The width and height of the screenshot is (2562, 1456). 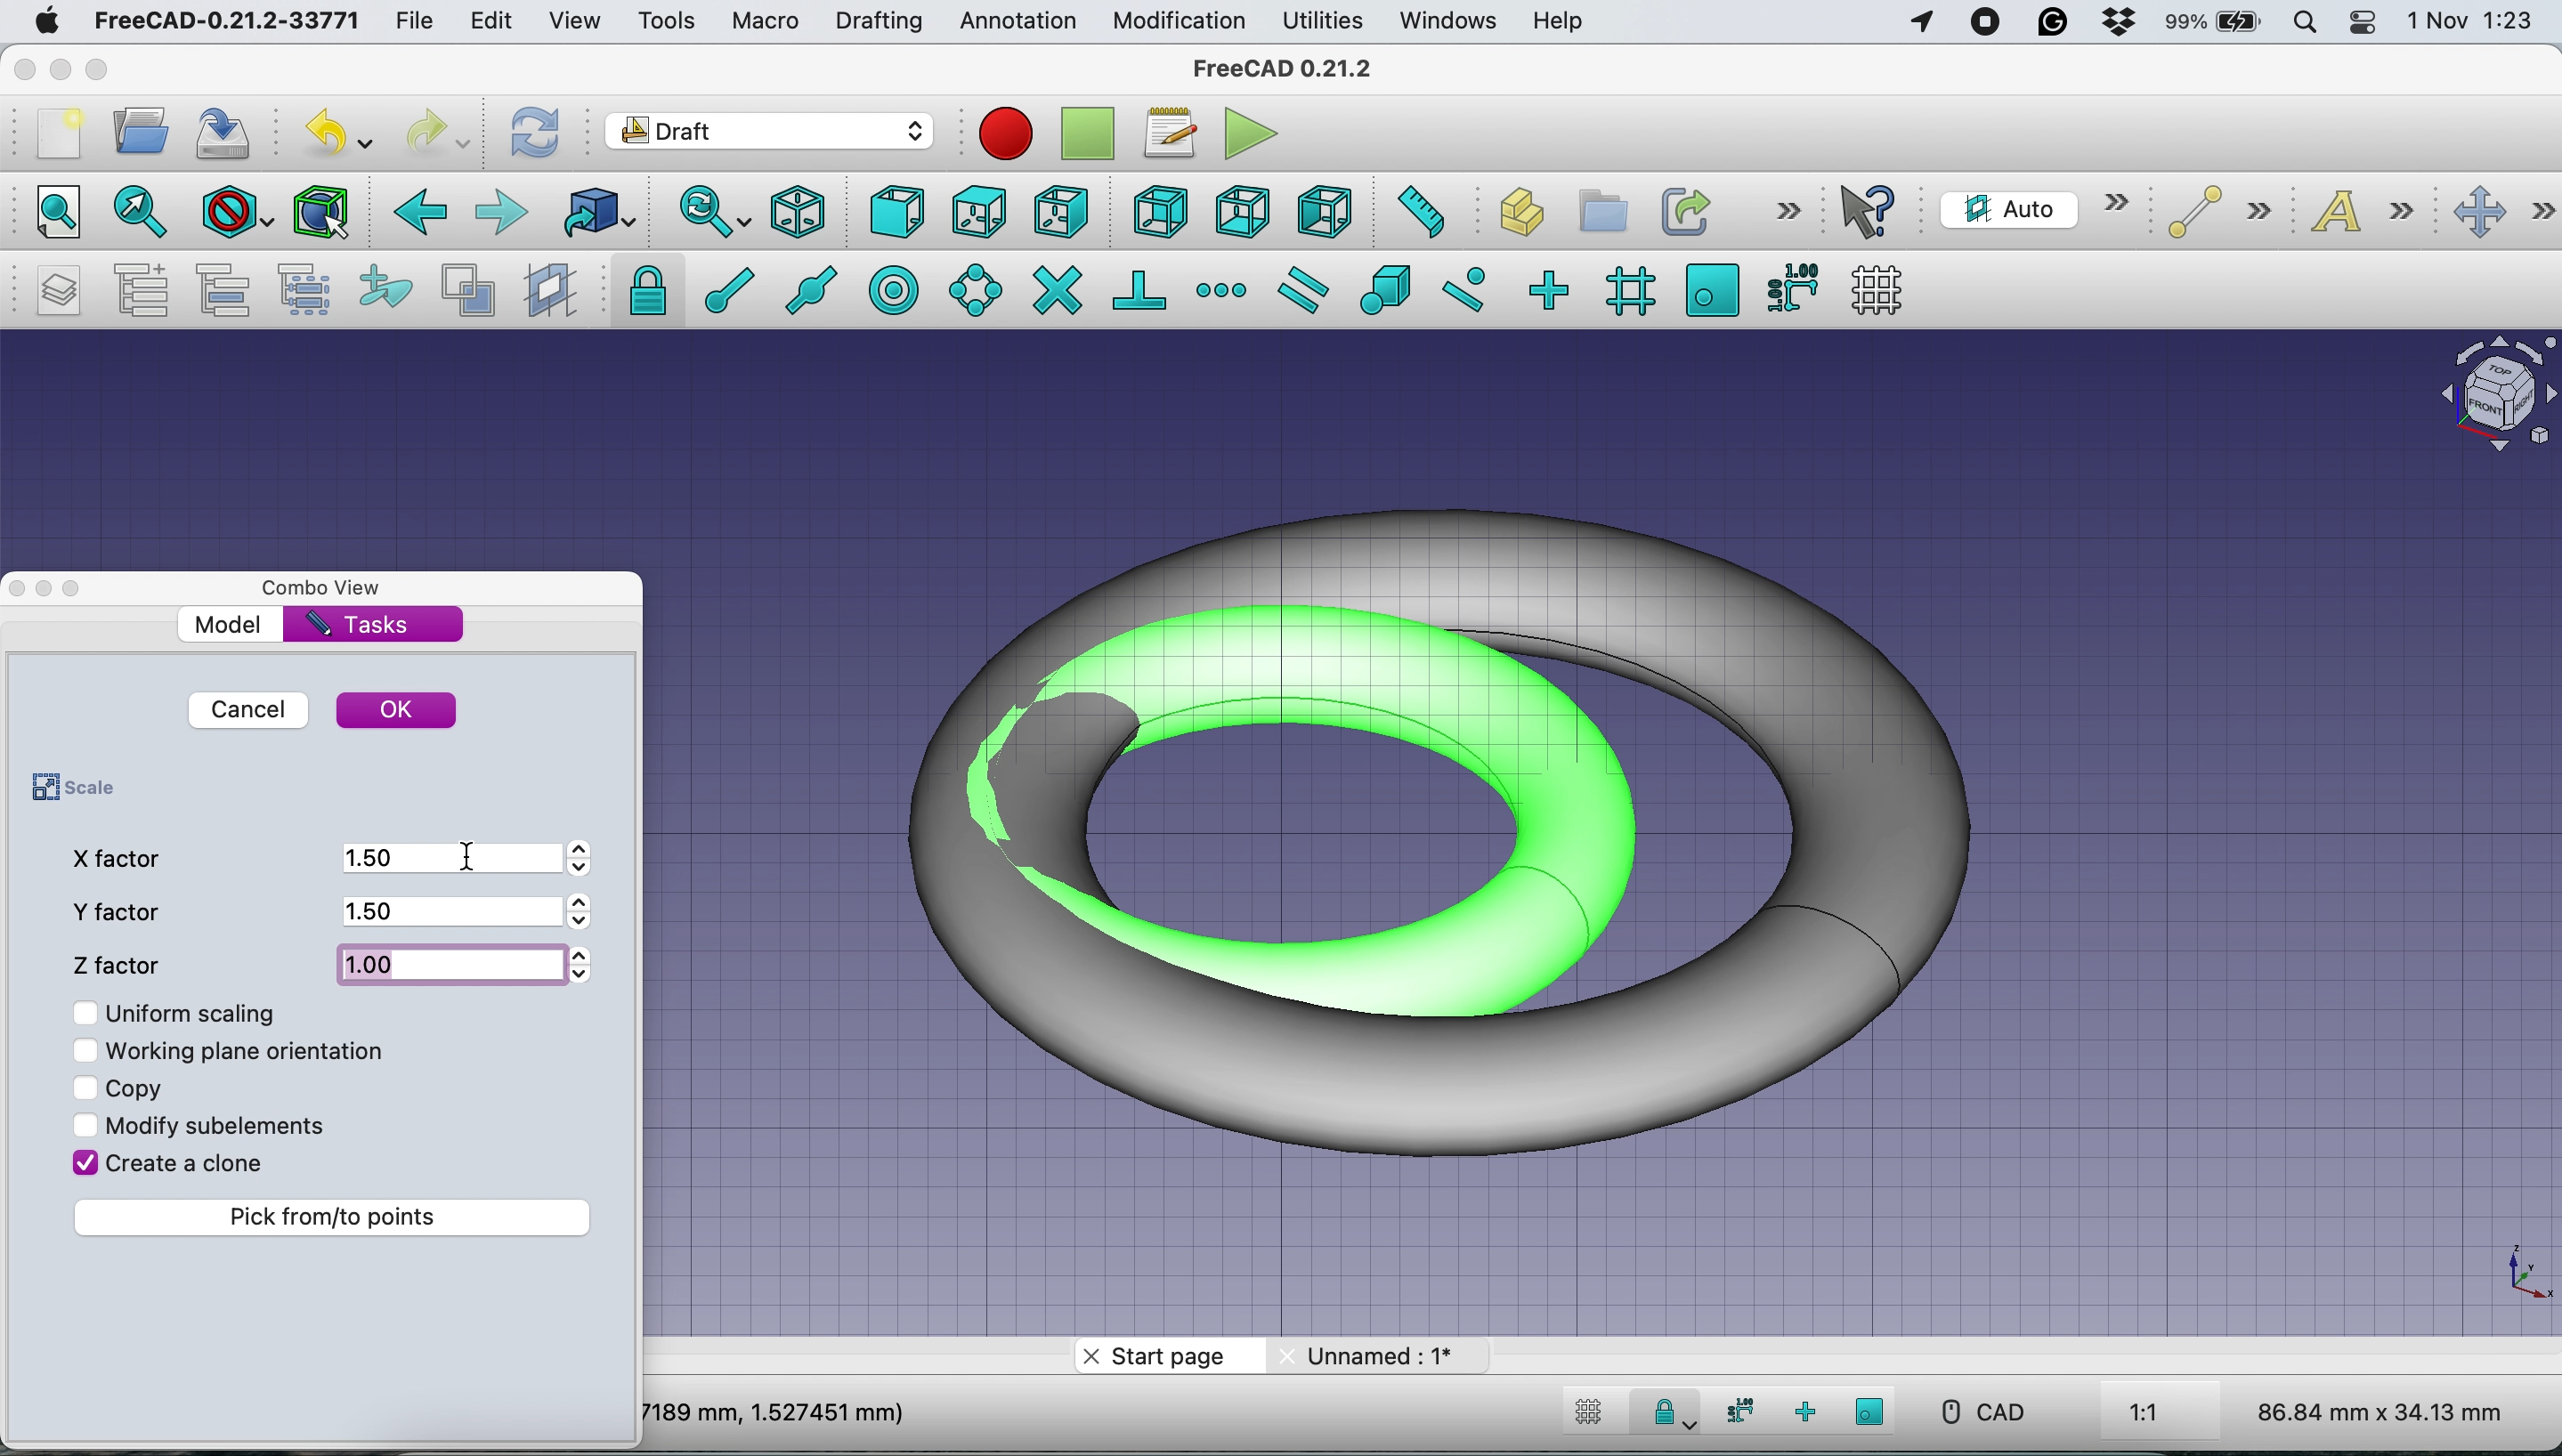 What do you see at coordinates (1789, 287) in the screenshot?
I see `snap dimensions` at bounding box center [1789, 287].